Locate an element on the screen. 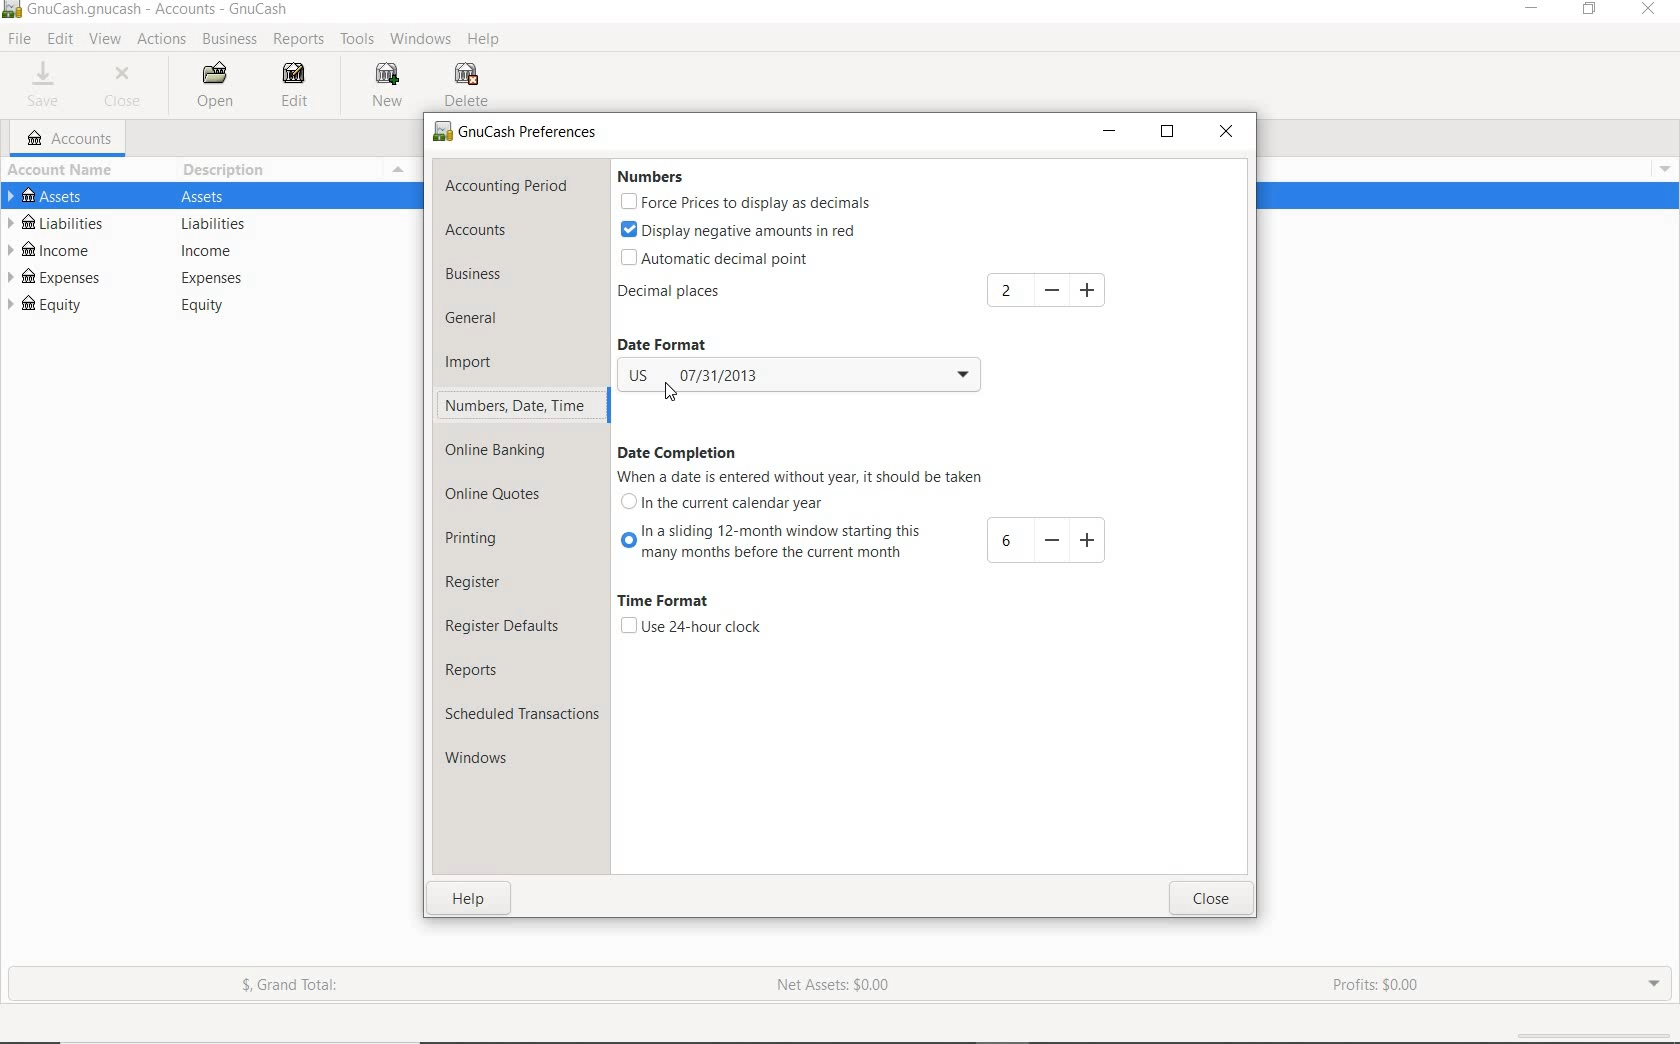 This screenshot has width=1680, height=1044. force prices to display as decimals is located at coordinates (746, 204).